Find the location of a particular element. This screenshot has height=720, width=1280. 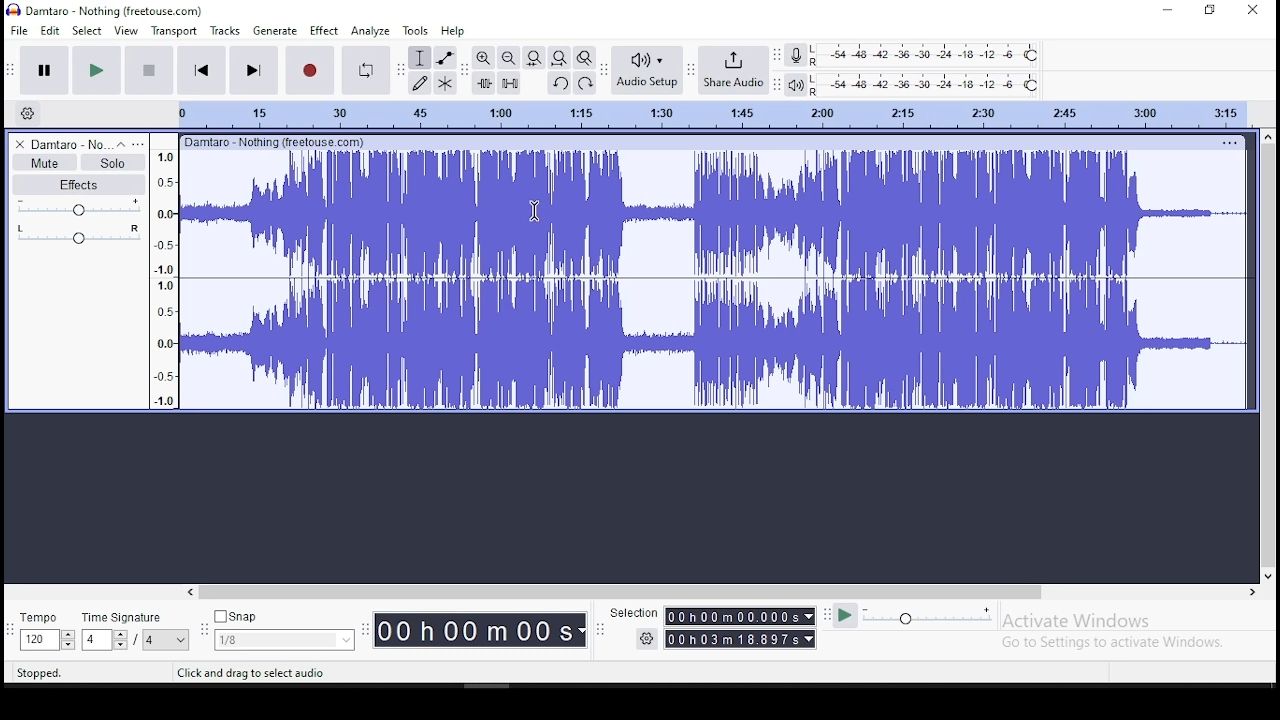

audio clip is located at coordinates (716, 281).